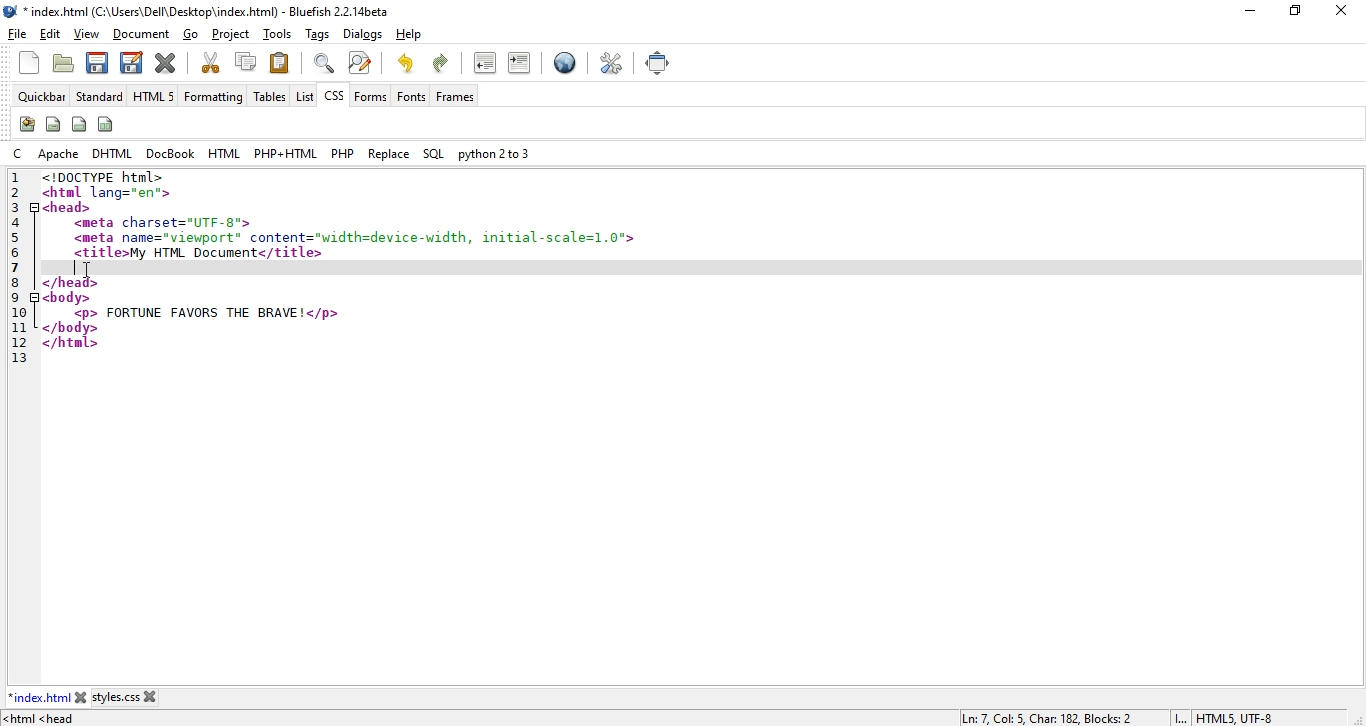  I want to click on sql, so click(433, 155).